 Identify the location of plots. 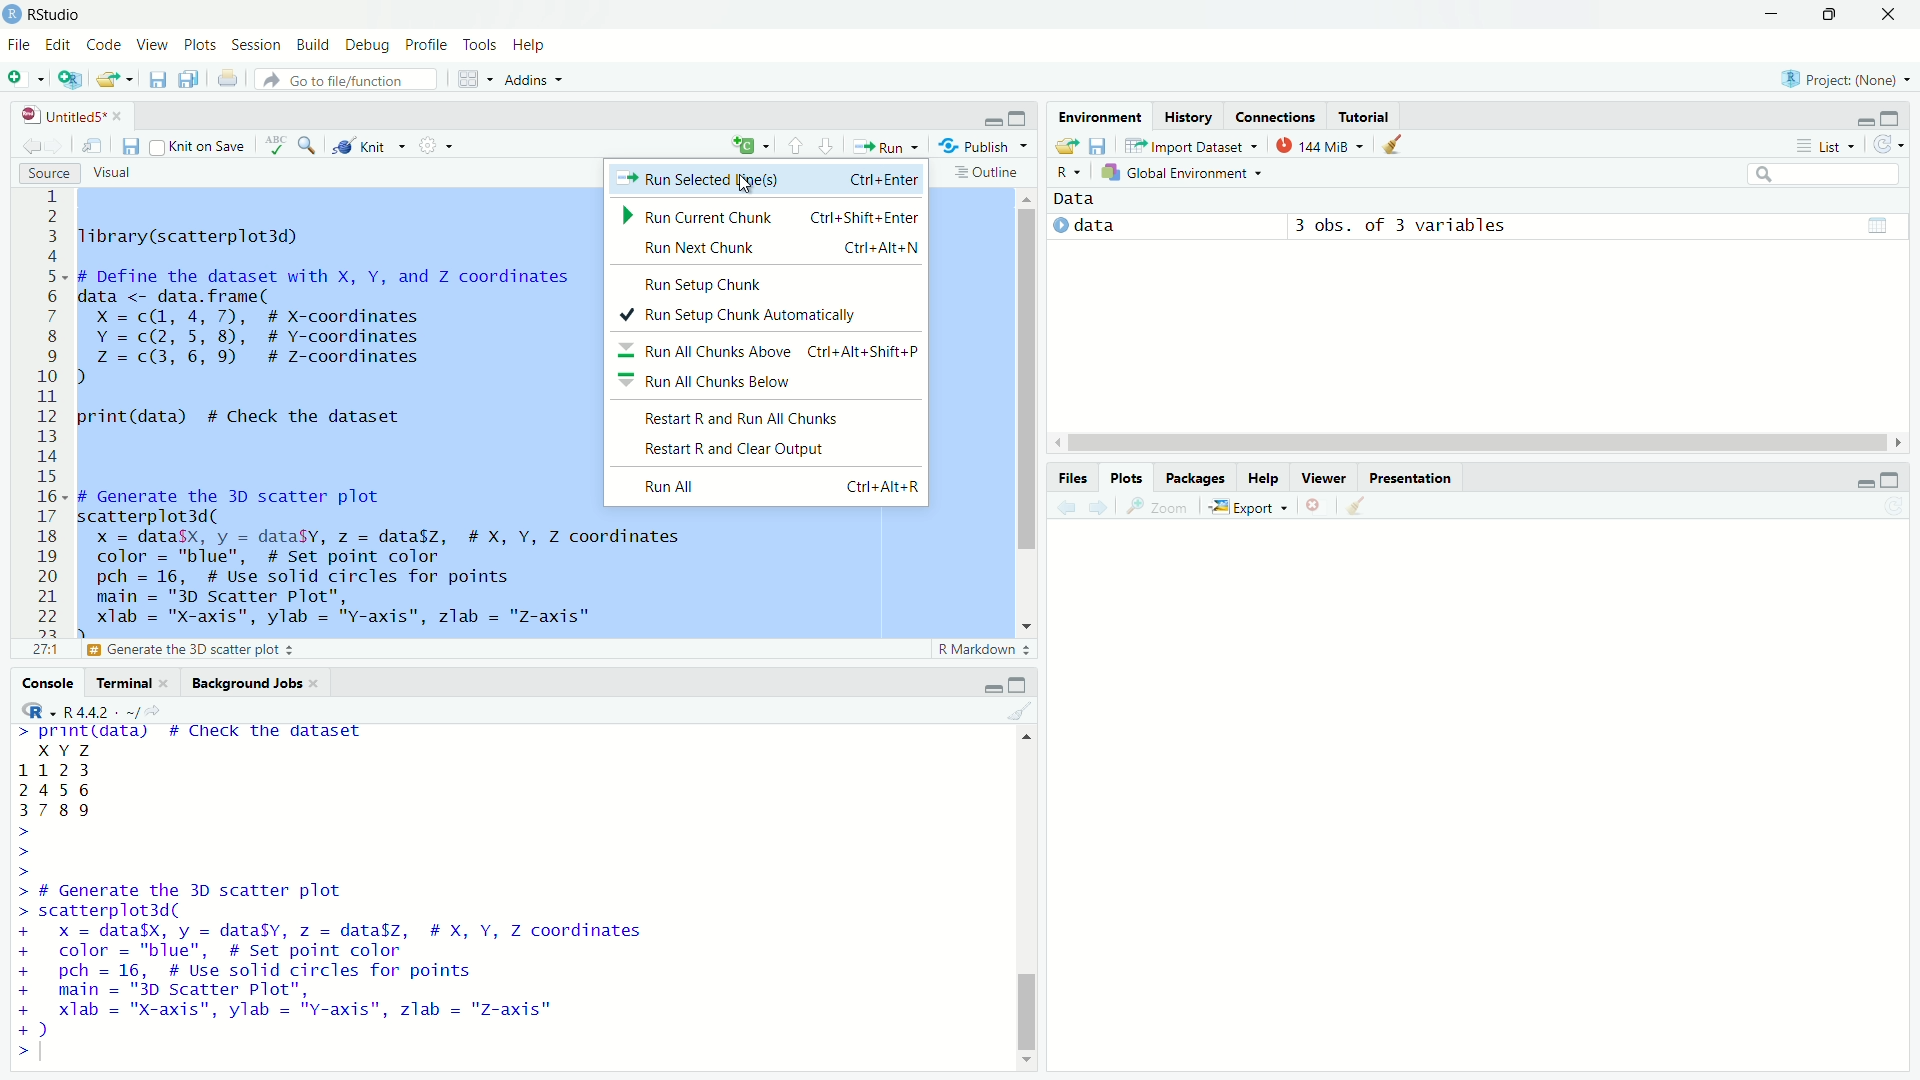
(1127, 478).